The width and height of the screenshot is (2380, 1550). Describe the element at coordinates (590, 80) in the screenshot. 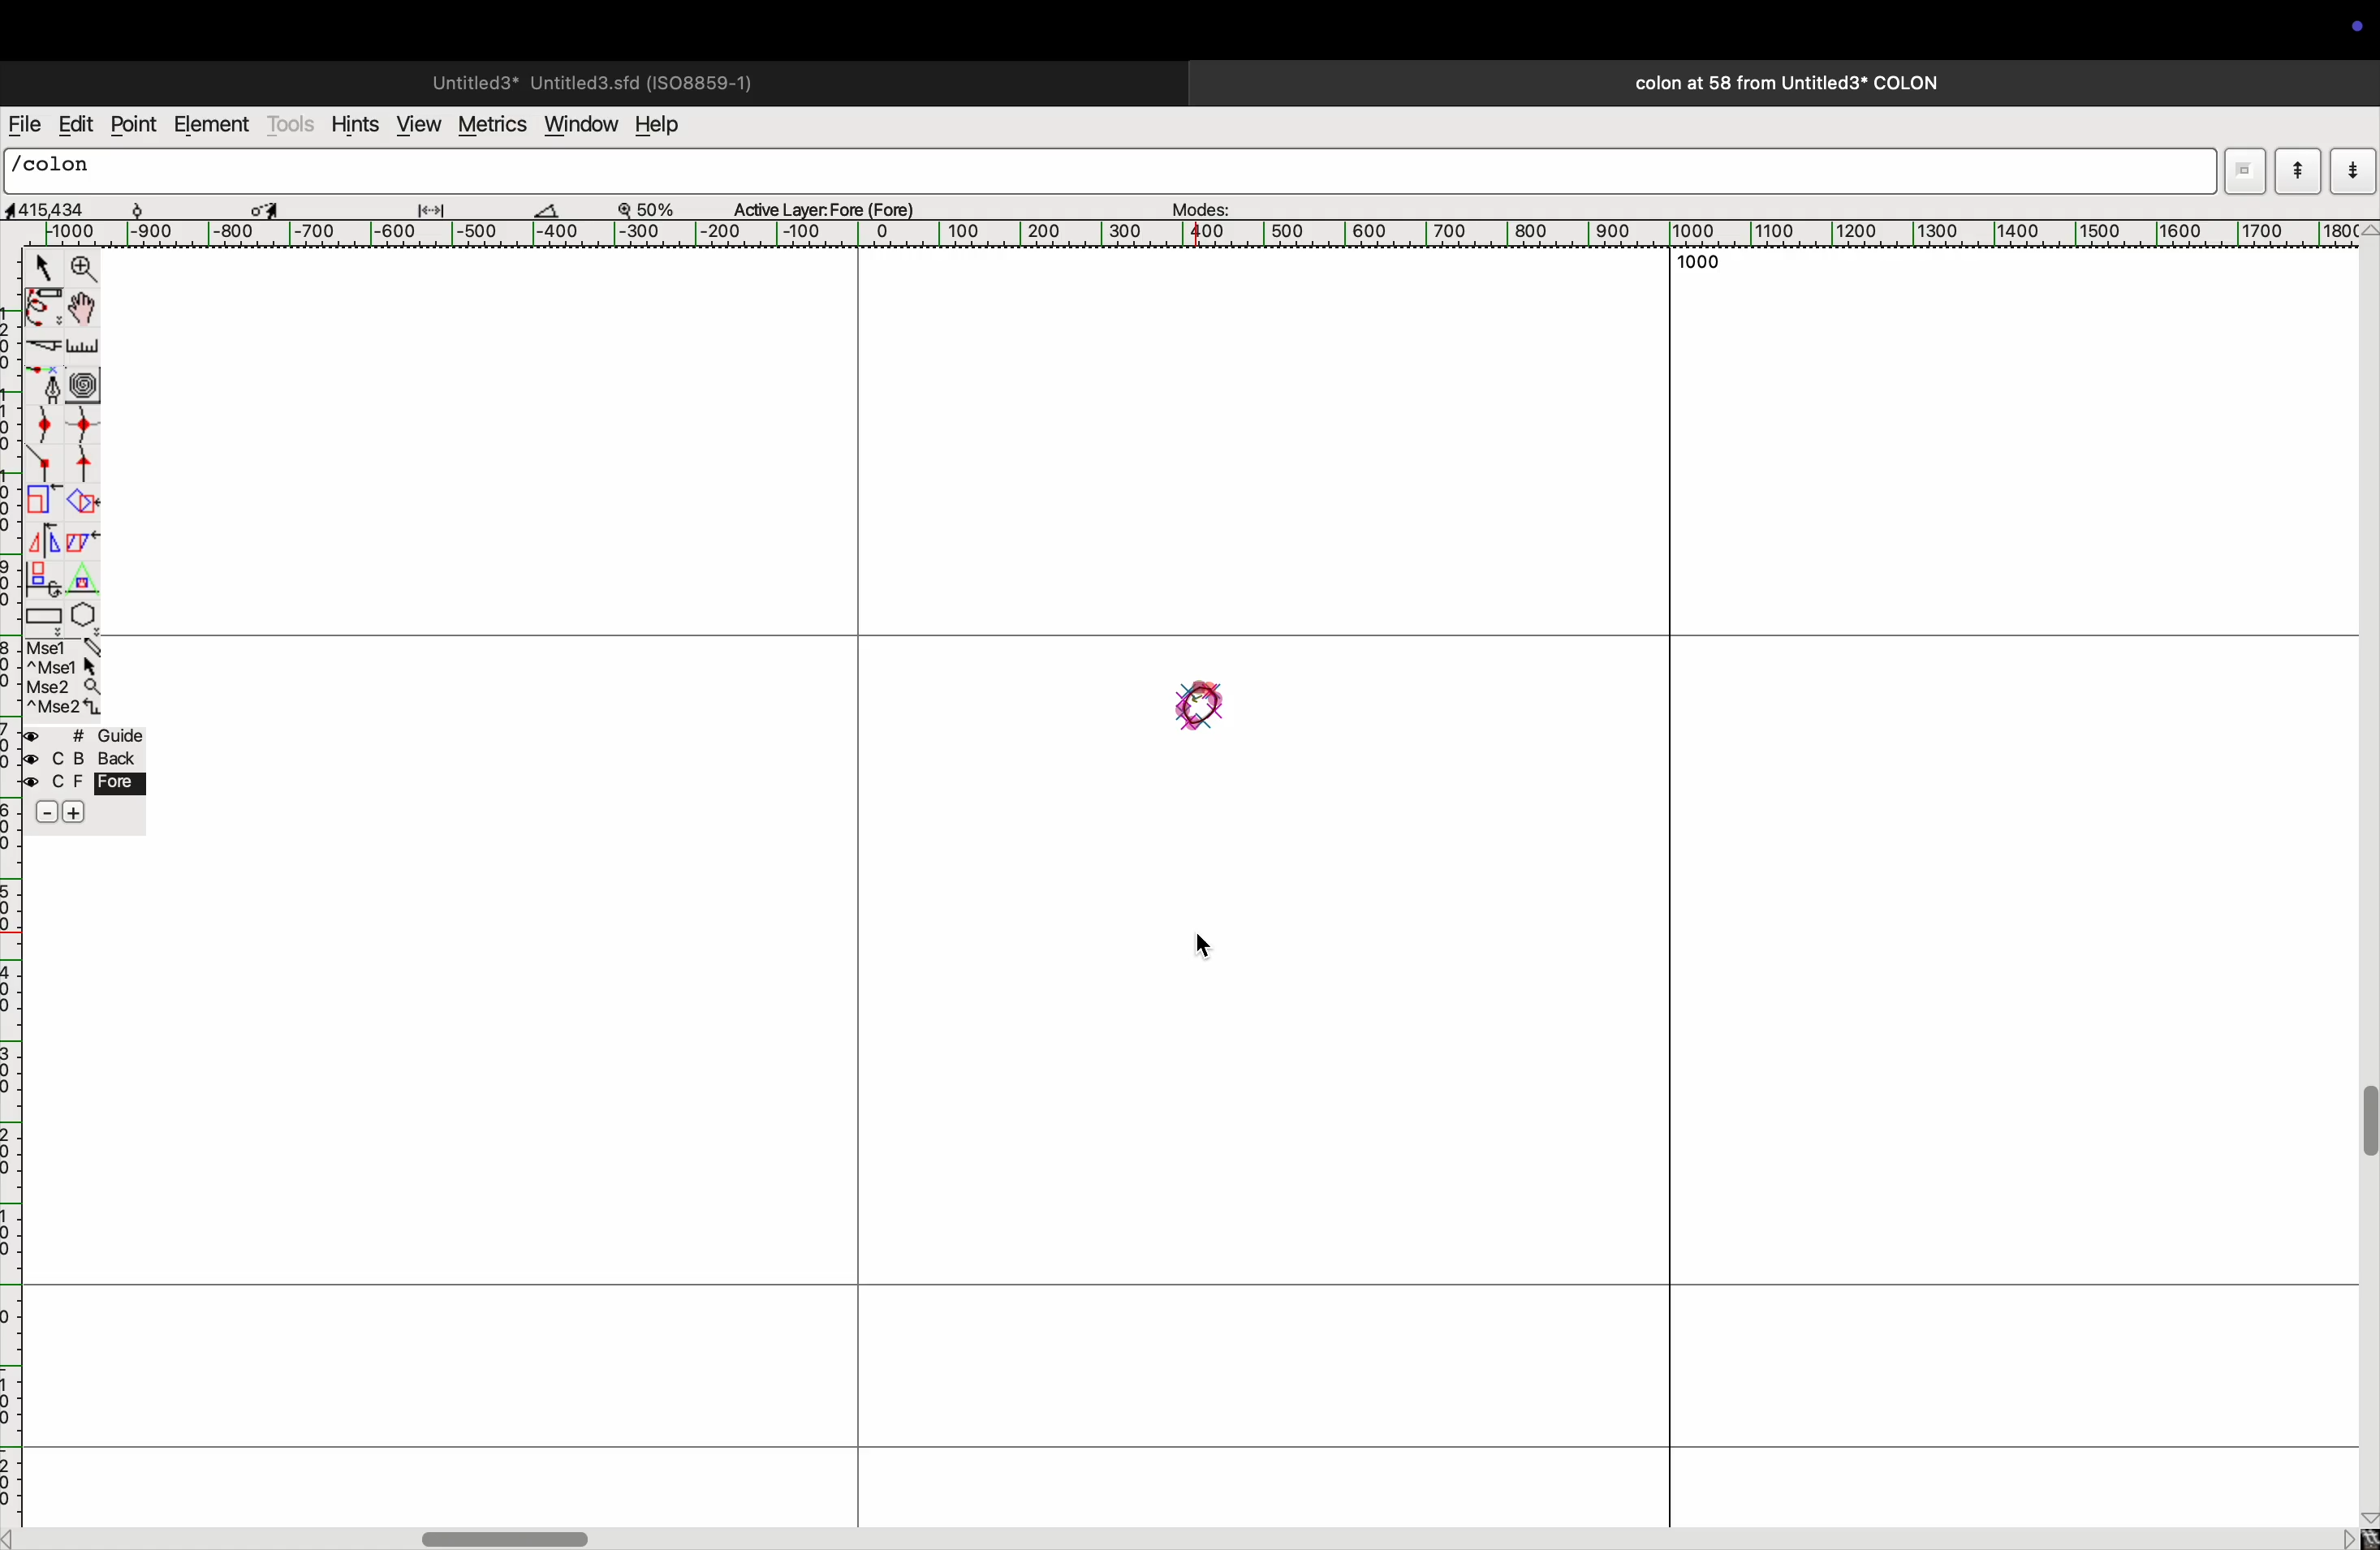

I see `untitled page` at that location.